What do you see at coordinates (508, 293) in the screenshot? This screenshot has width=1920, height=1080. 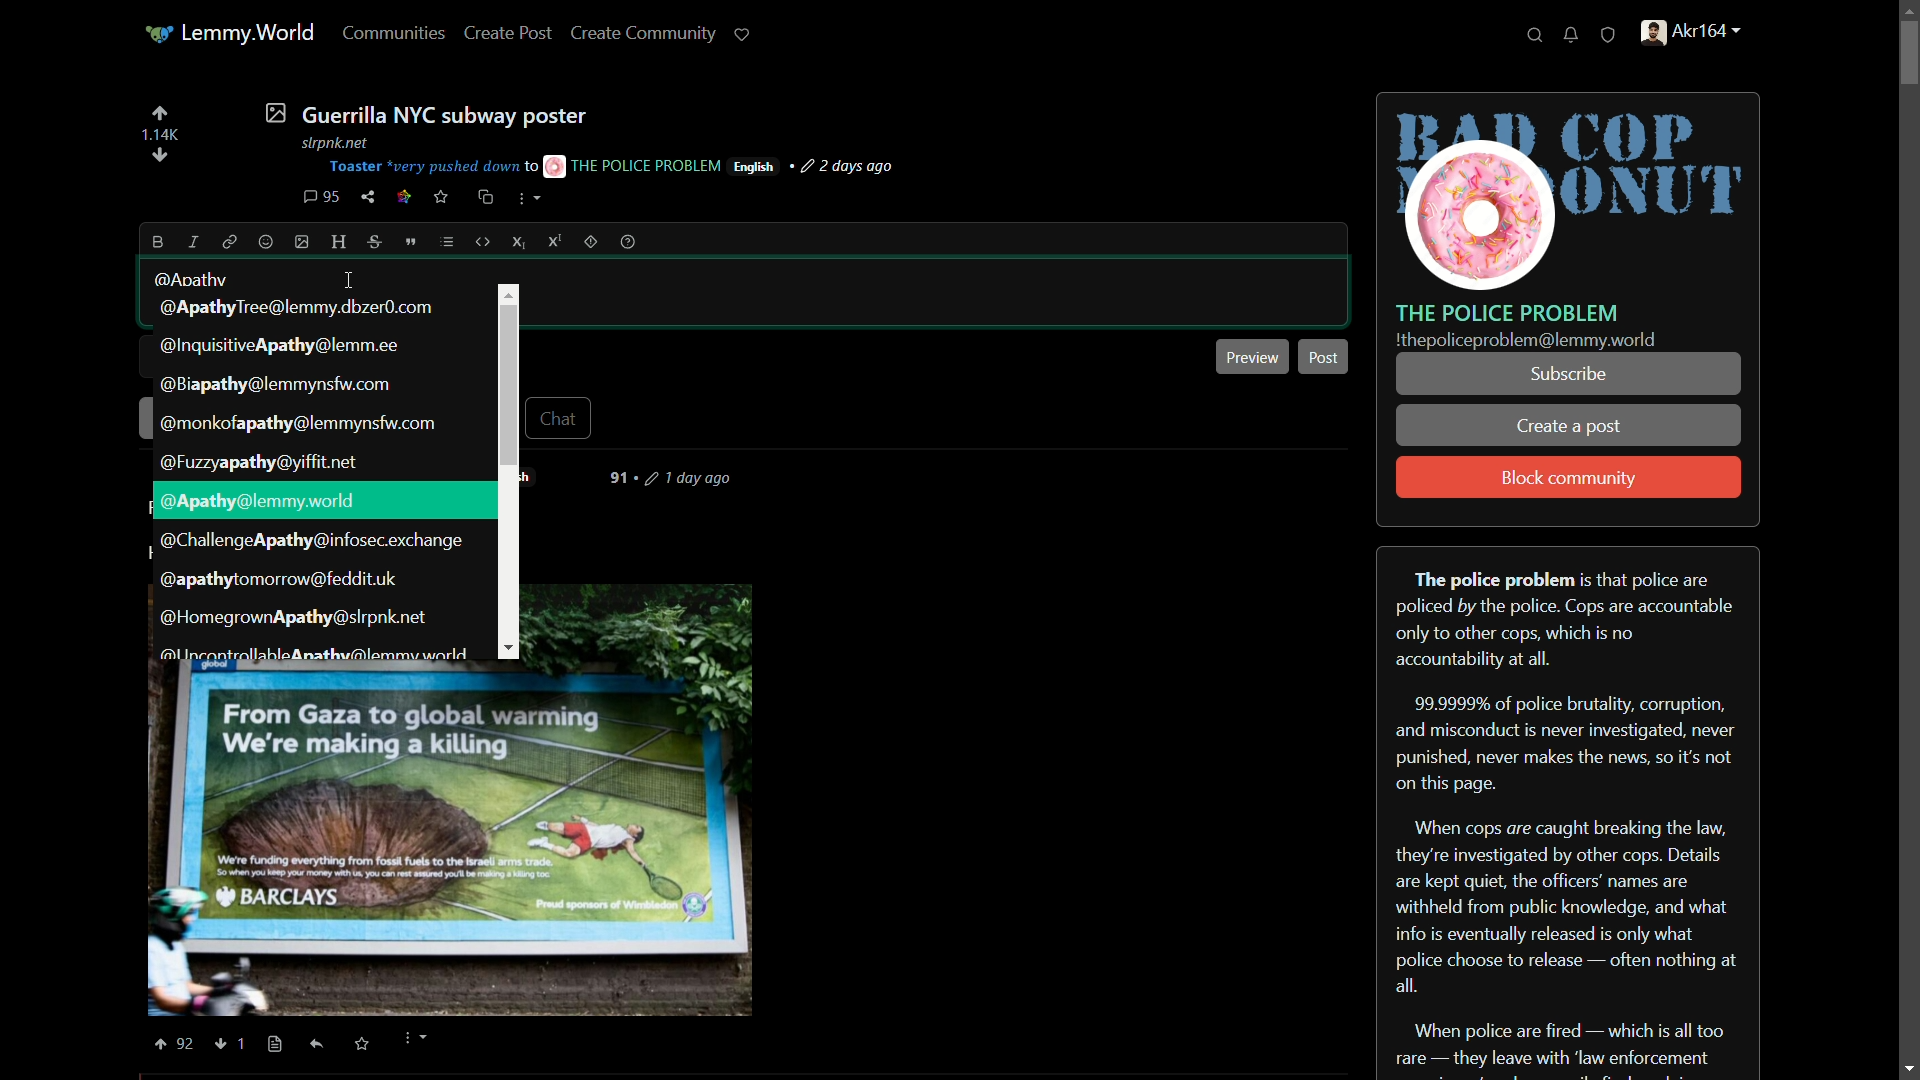 I see `` at bounding box center [508, 293].